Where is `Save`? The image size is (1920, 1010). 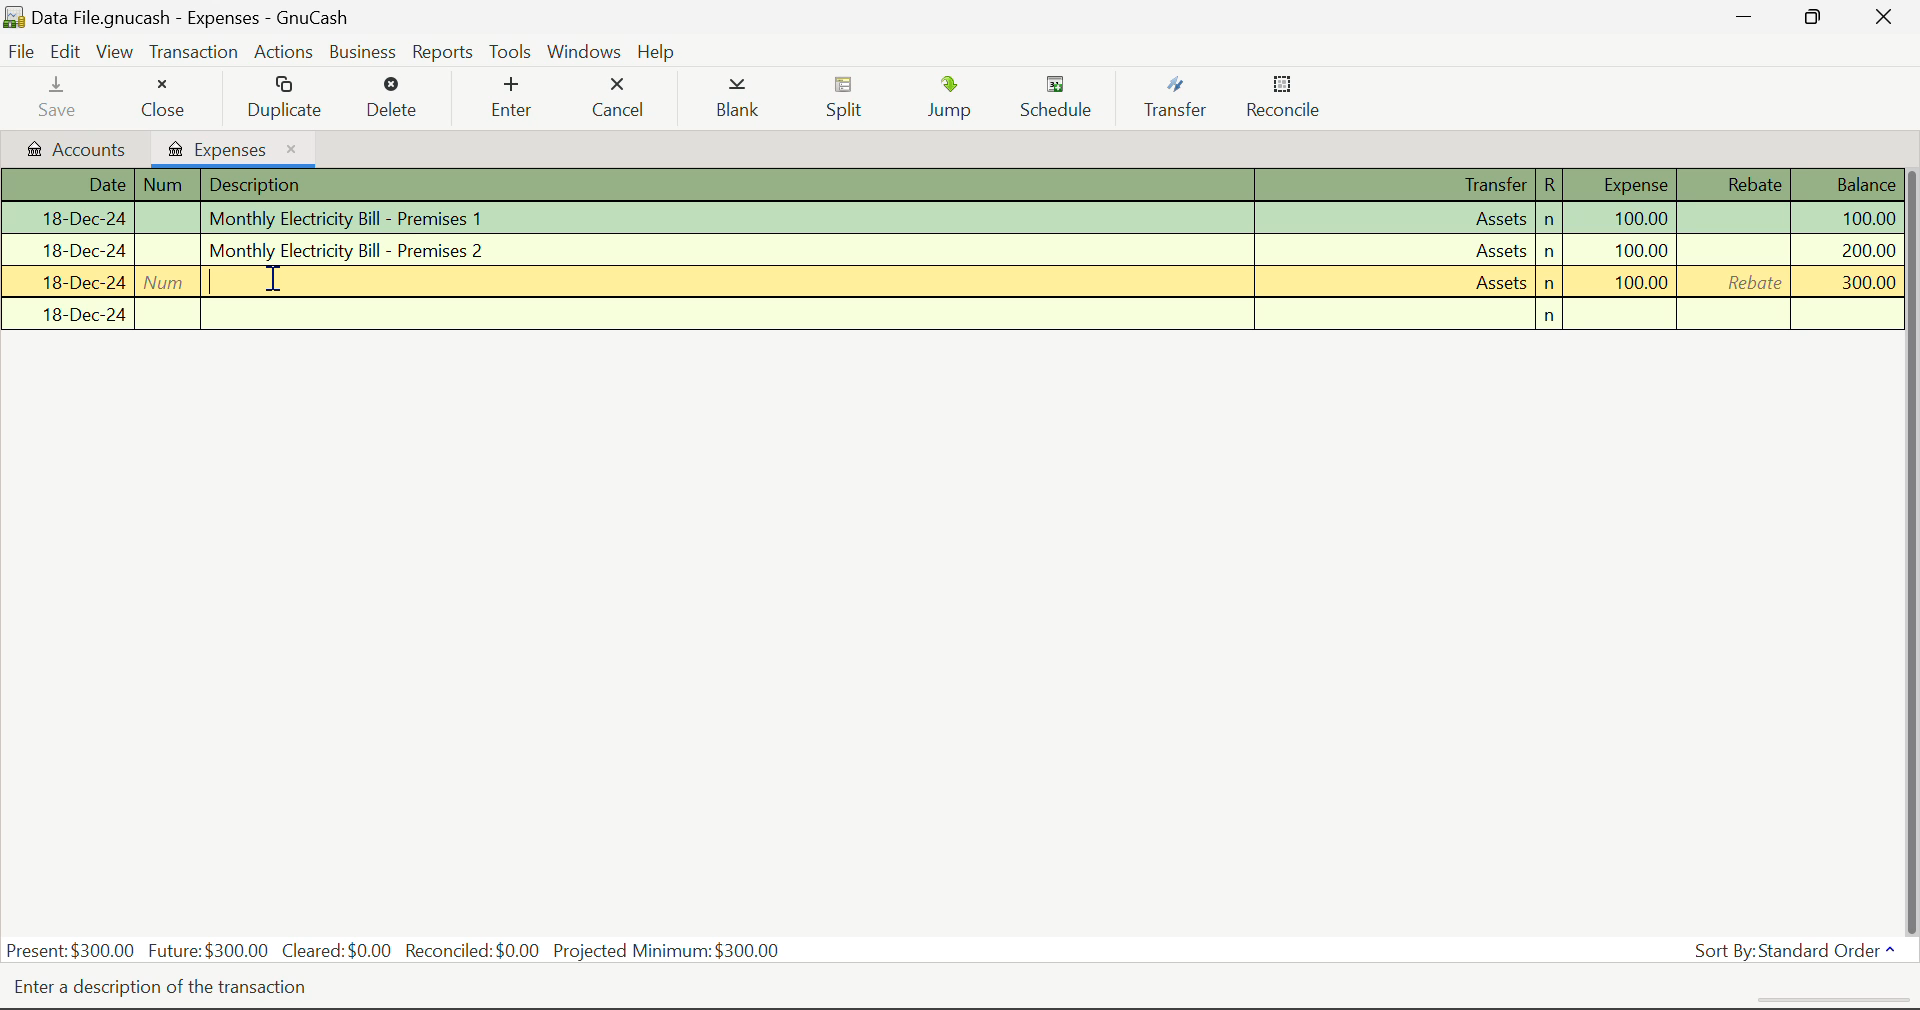
Save is located at coordinates (62, 99).